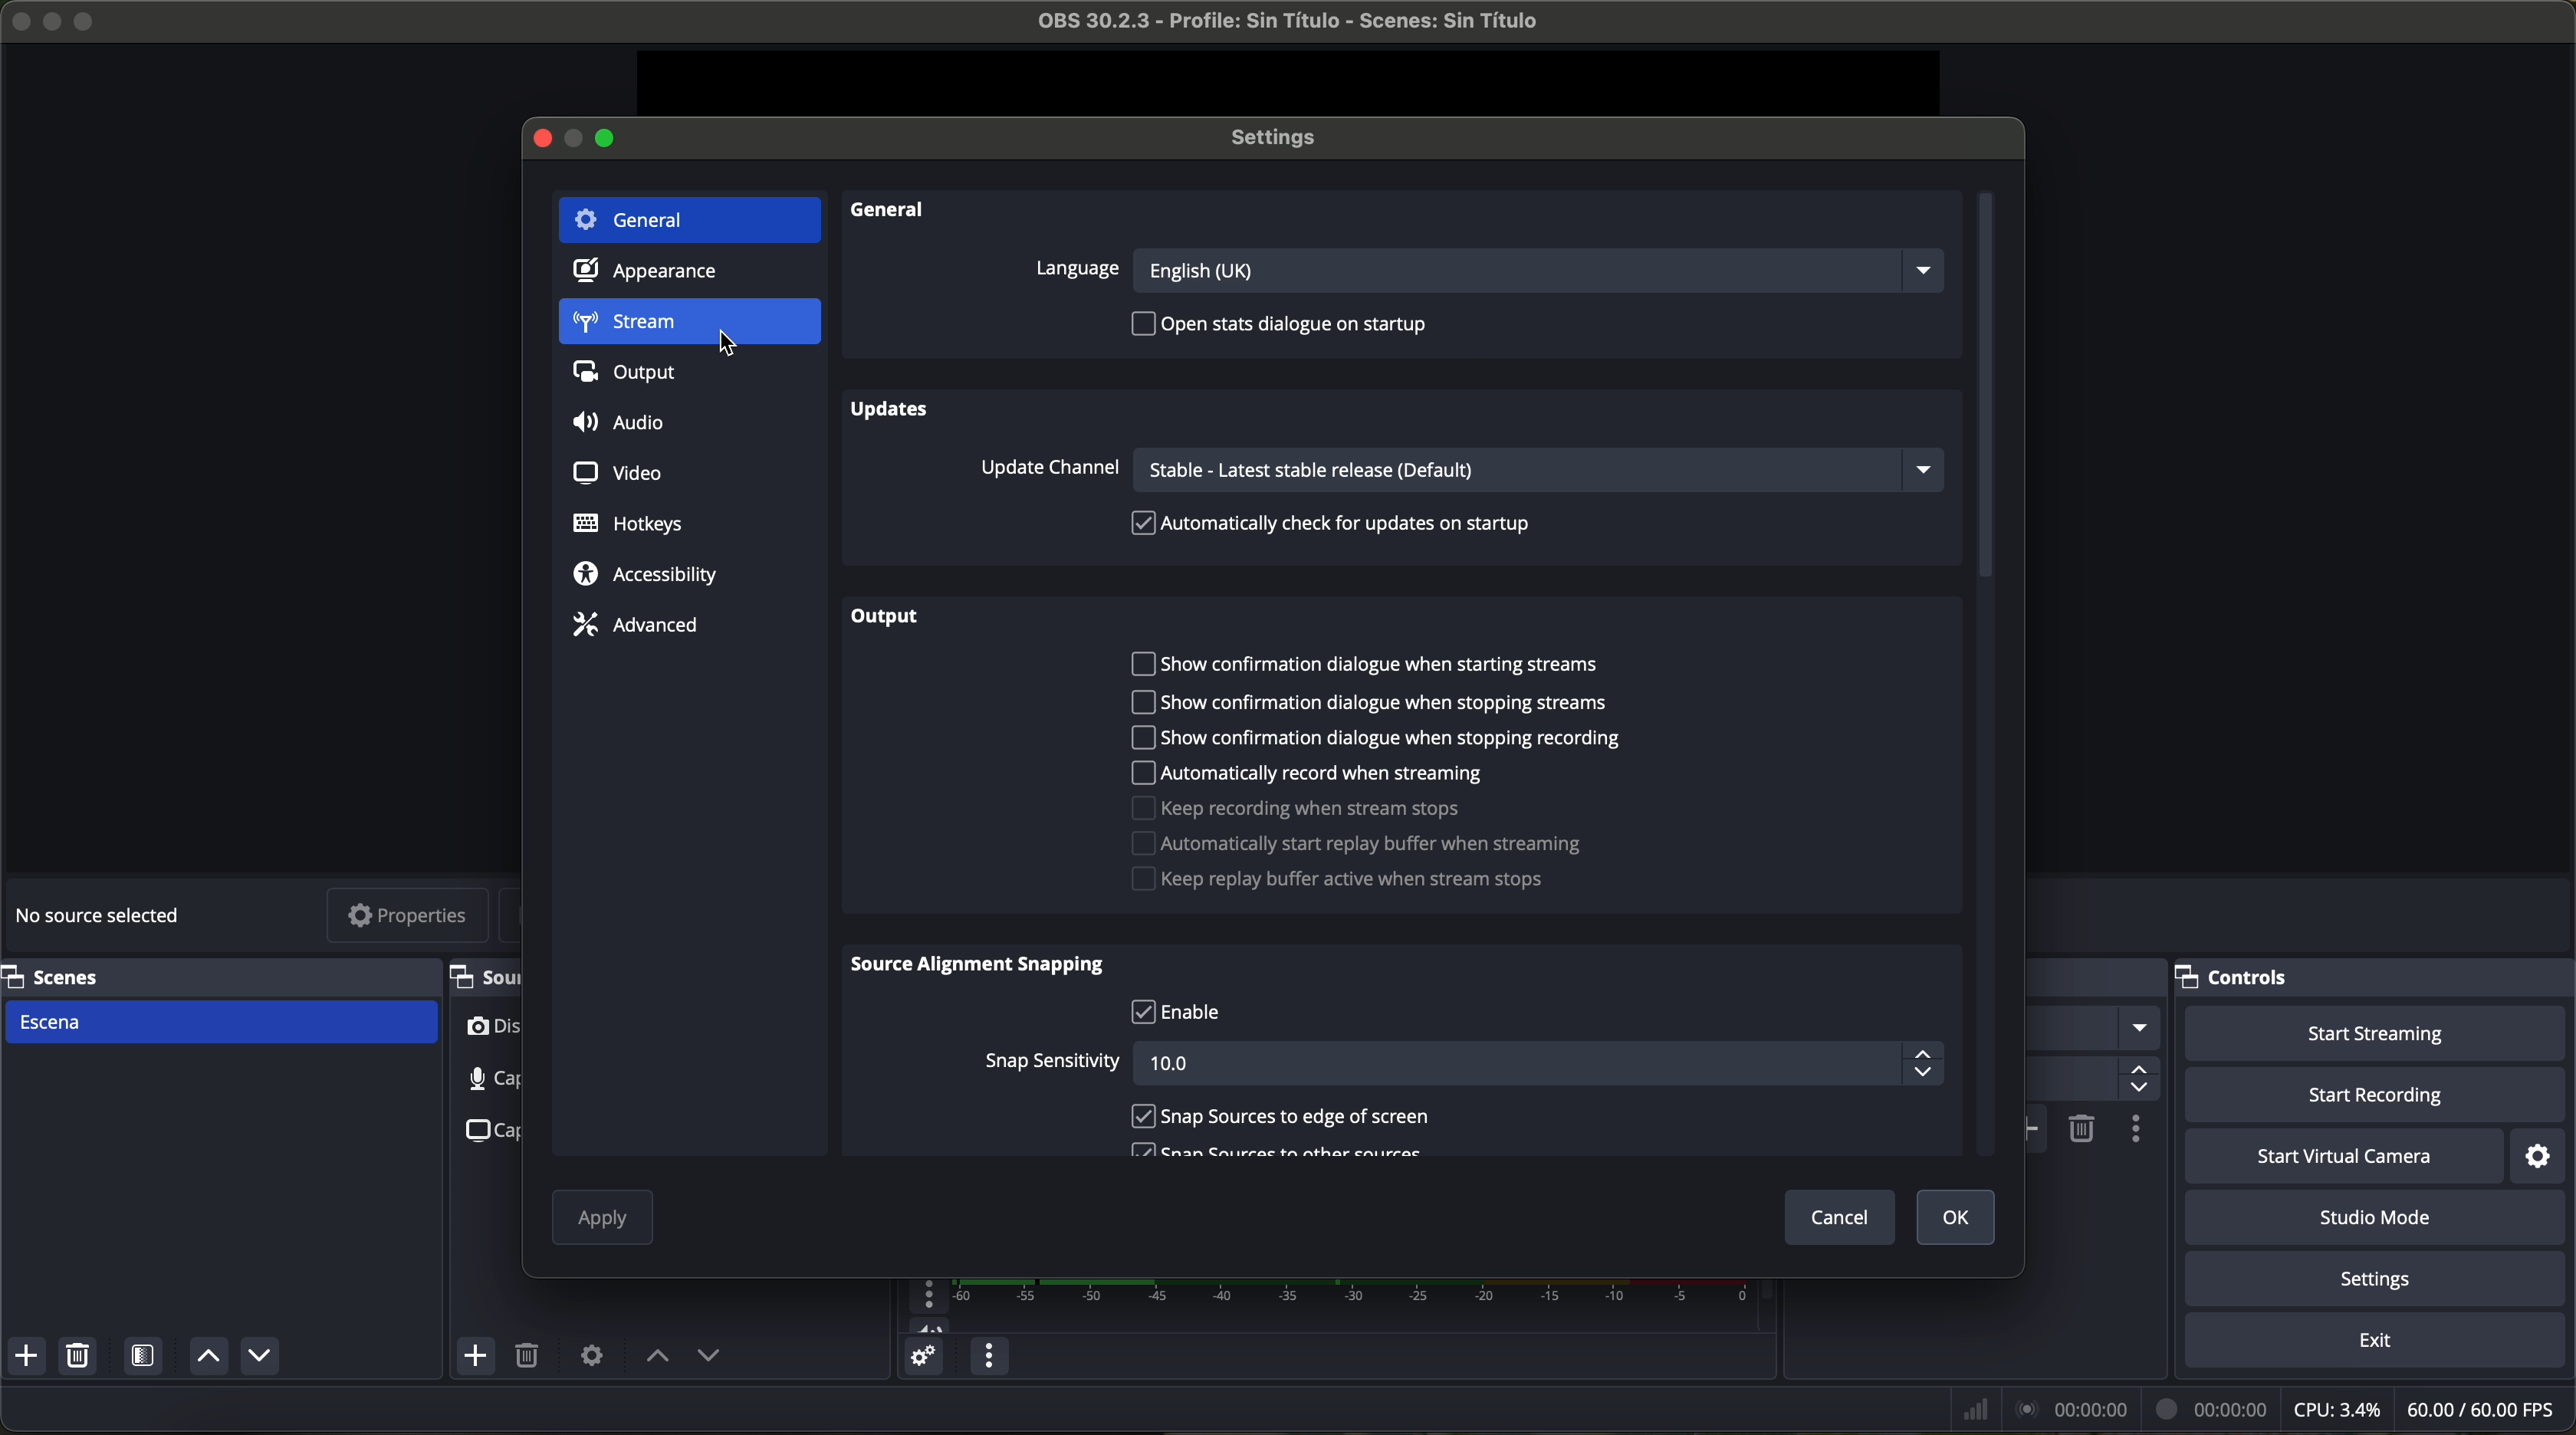 The height and width of the screenshot is (1435, 2576). What do you see at coordinates (531, 1357) in the screenshot?
I see `remove selected source` at bounding box center [531, 1357].